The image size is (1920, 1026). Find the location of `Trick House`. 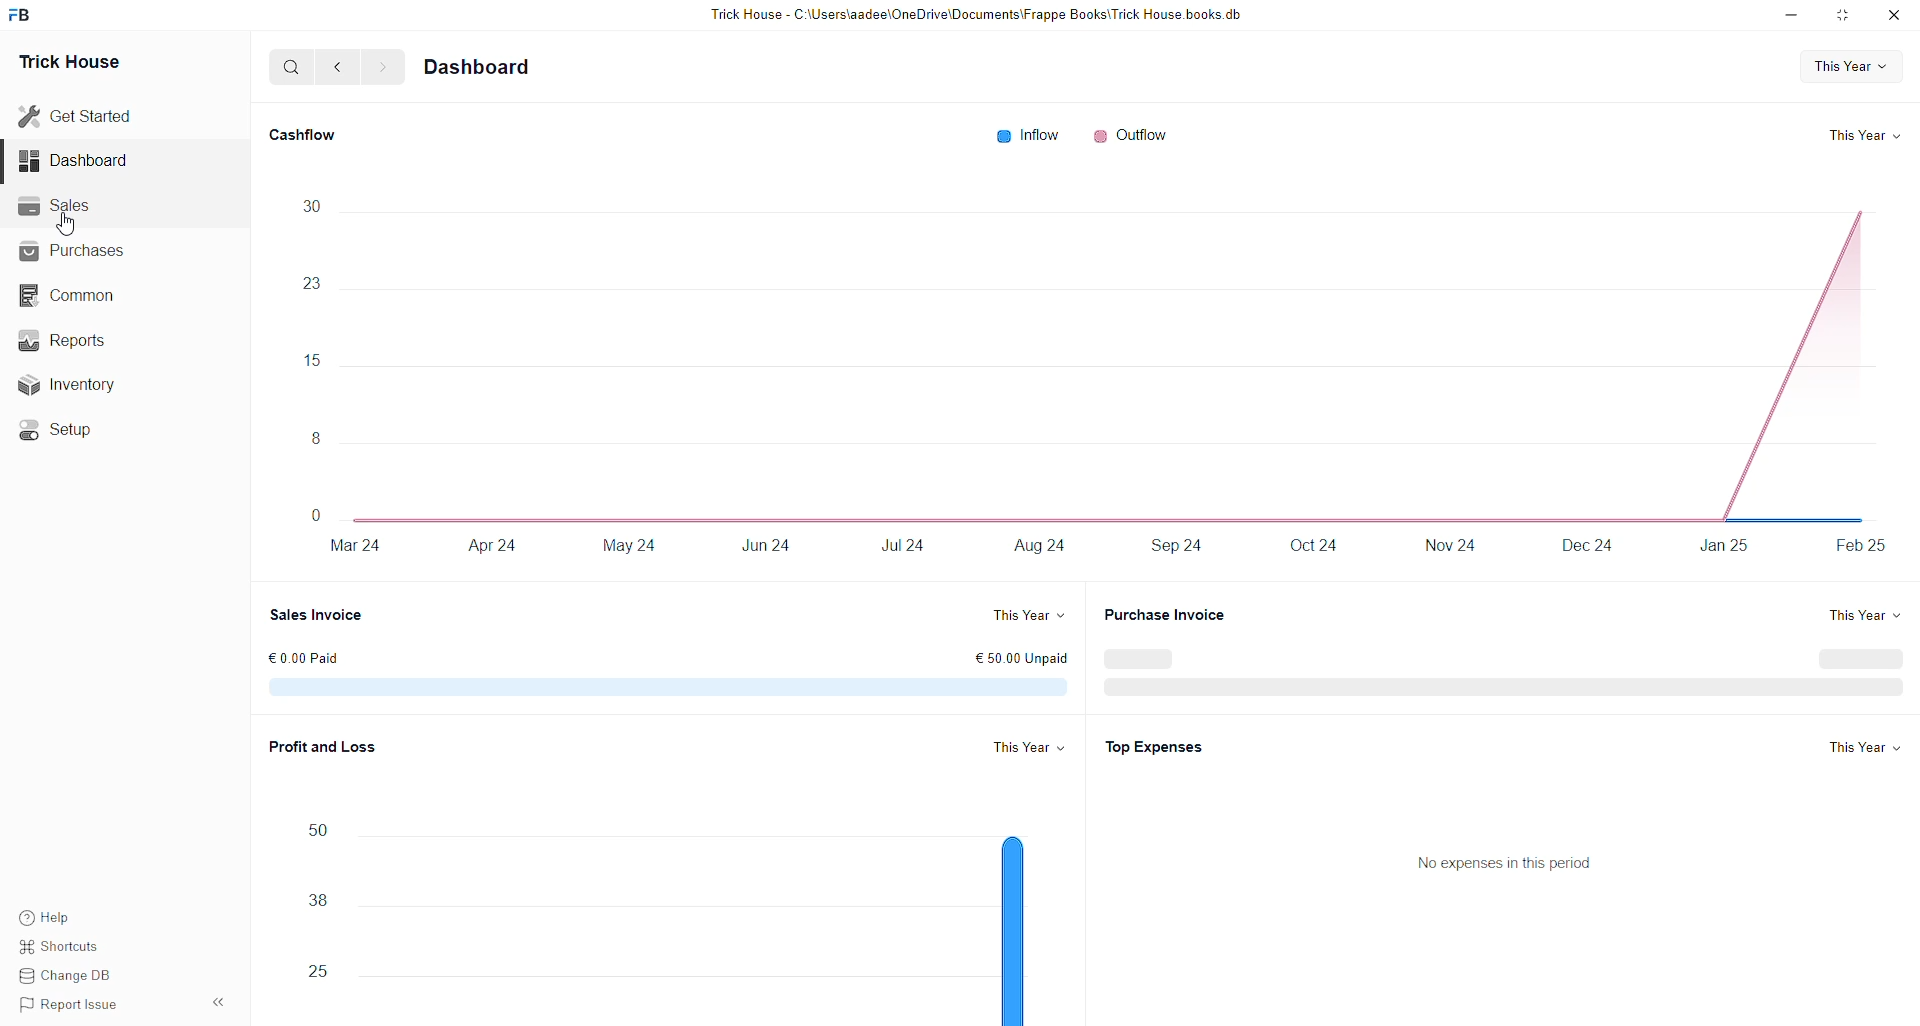

Trick House is located at coordinates (69, 63).